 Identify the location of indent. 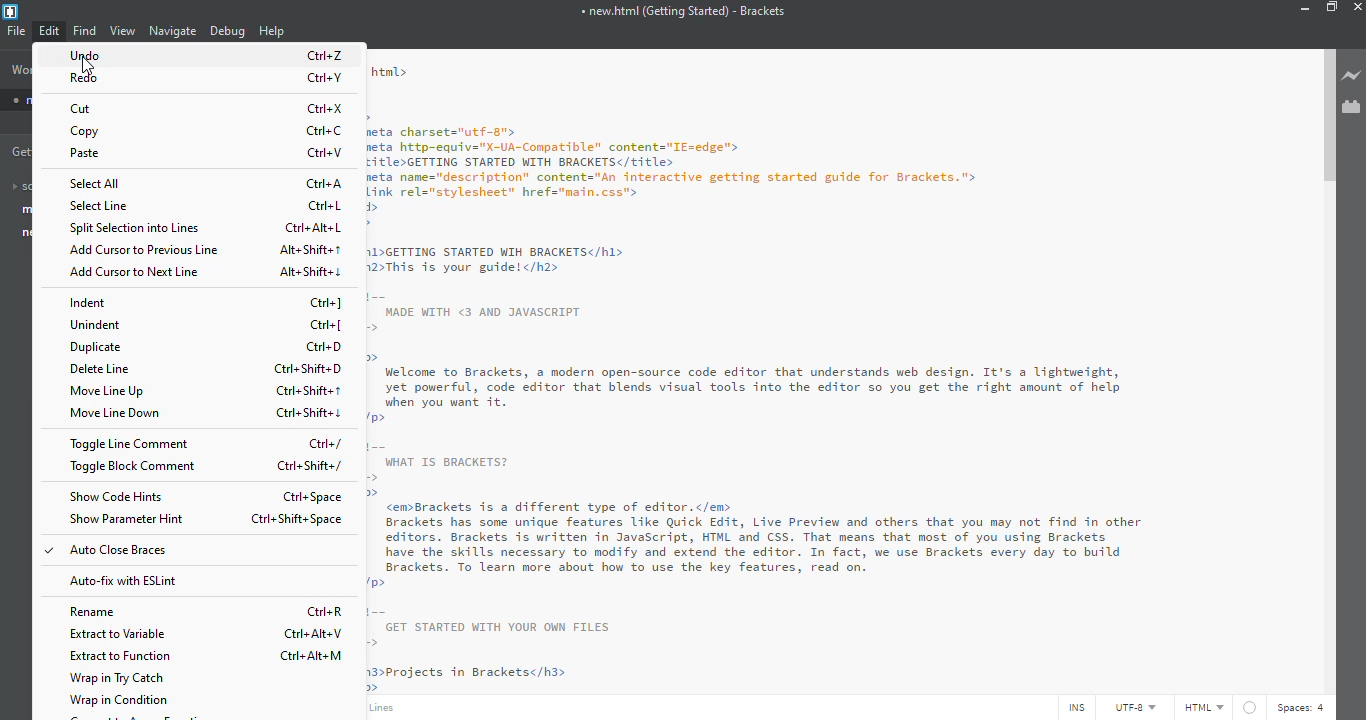
(90, 303).